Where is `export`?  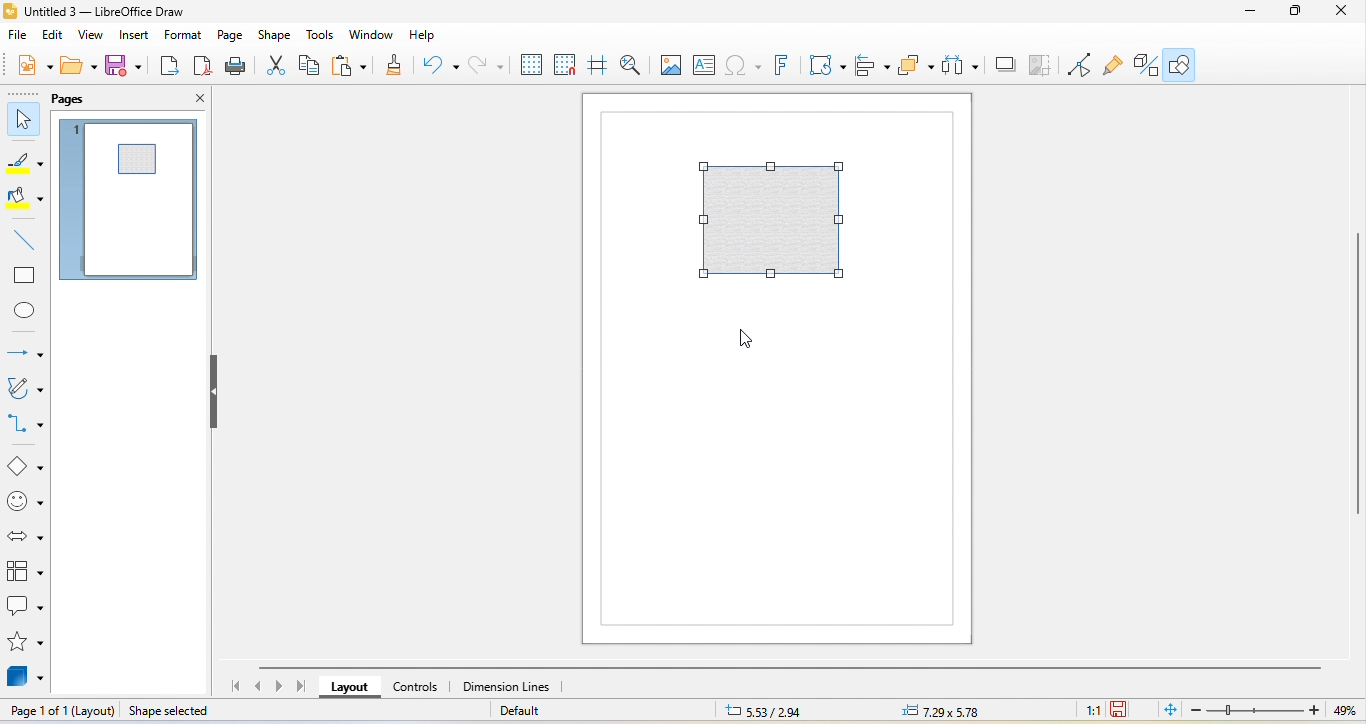 export is located at coordinates (169, 67).